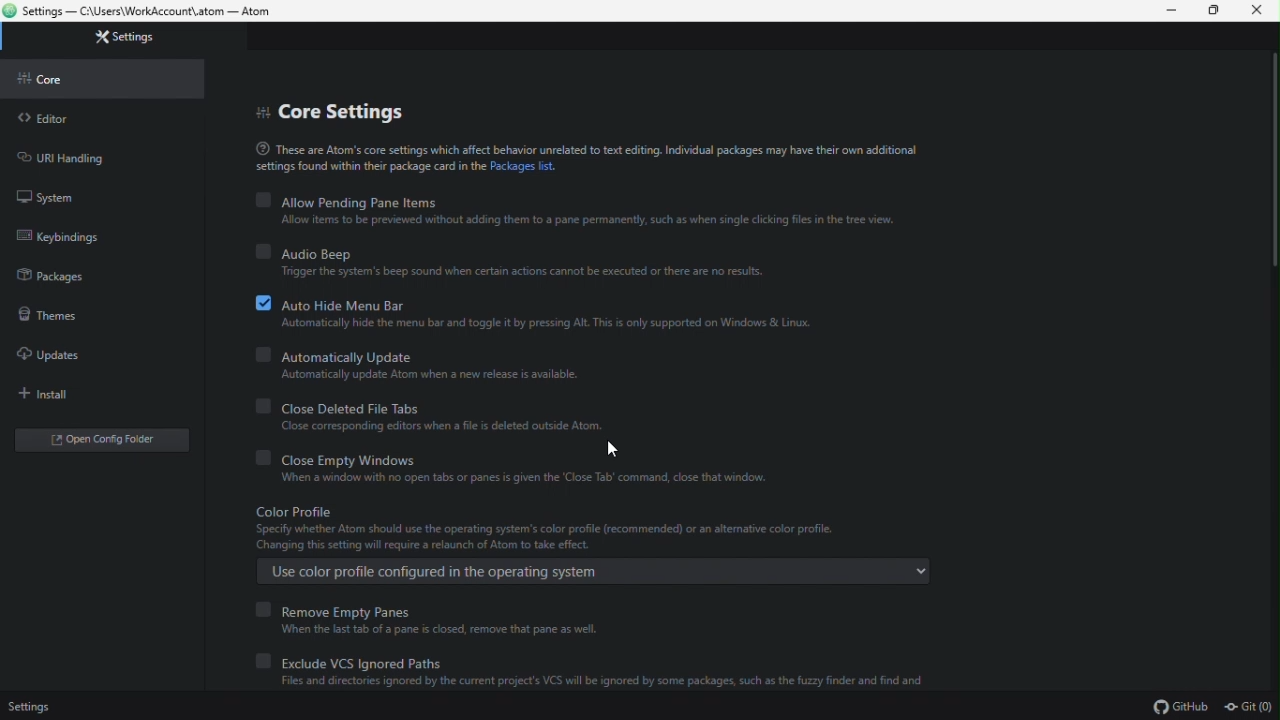 The image size is (1280, 720). Describe the element at coordinates (119, 38) in the screenshot. I see `settings` at that location.